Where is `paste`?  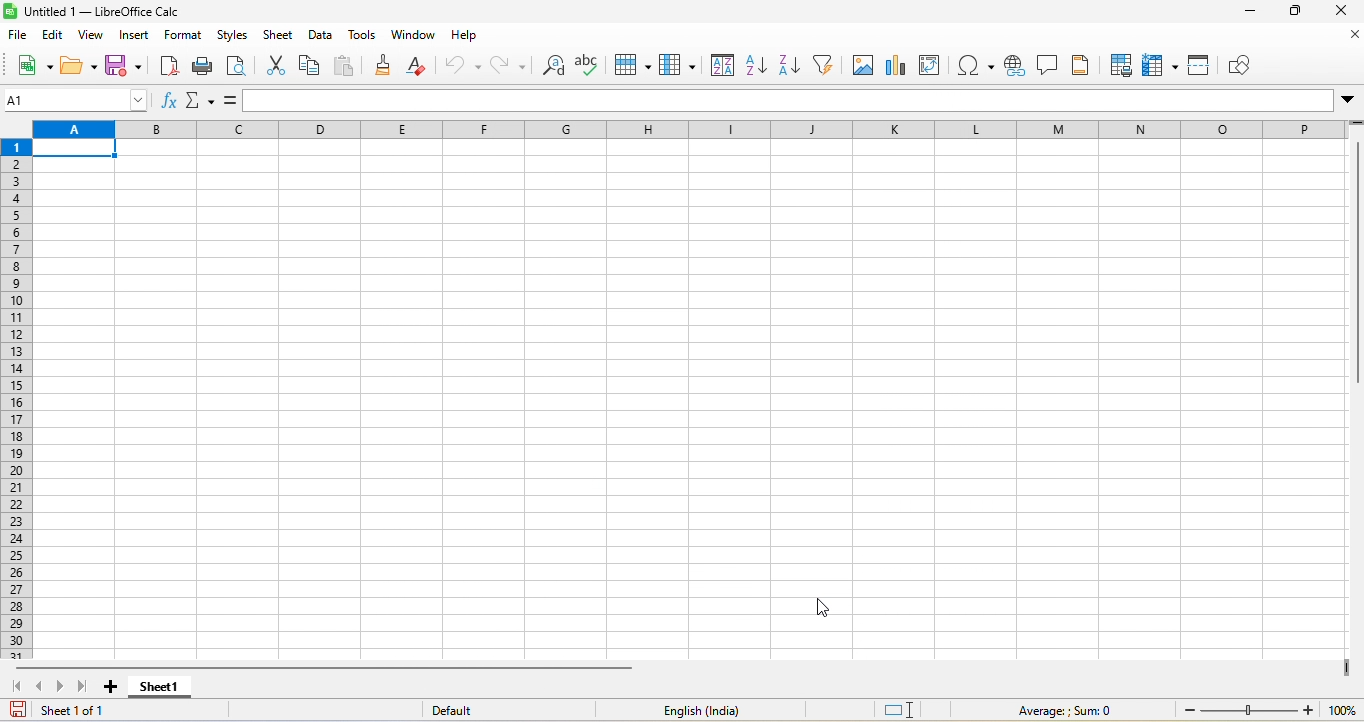
paste is located at coordinates (349, 67).